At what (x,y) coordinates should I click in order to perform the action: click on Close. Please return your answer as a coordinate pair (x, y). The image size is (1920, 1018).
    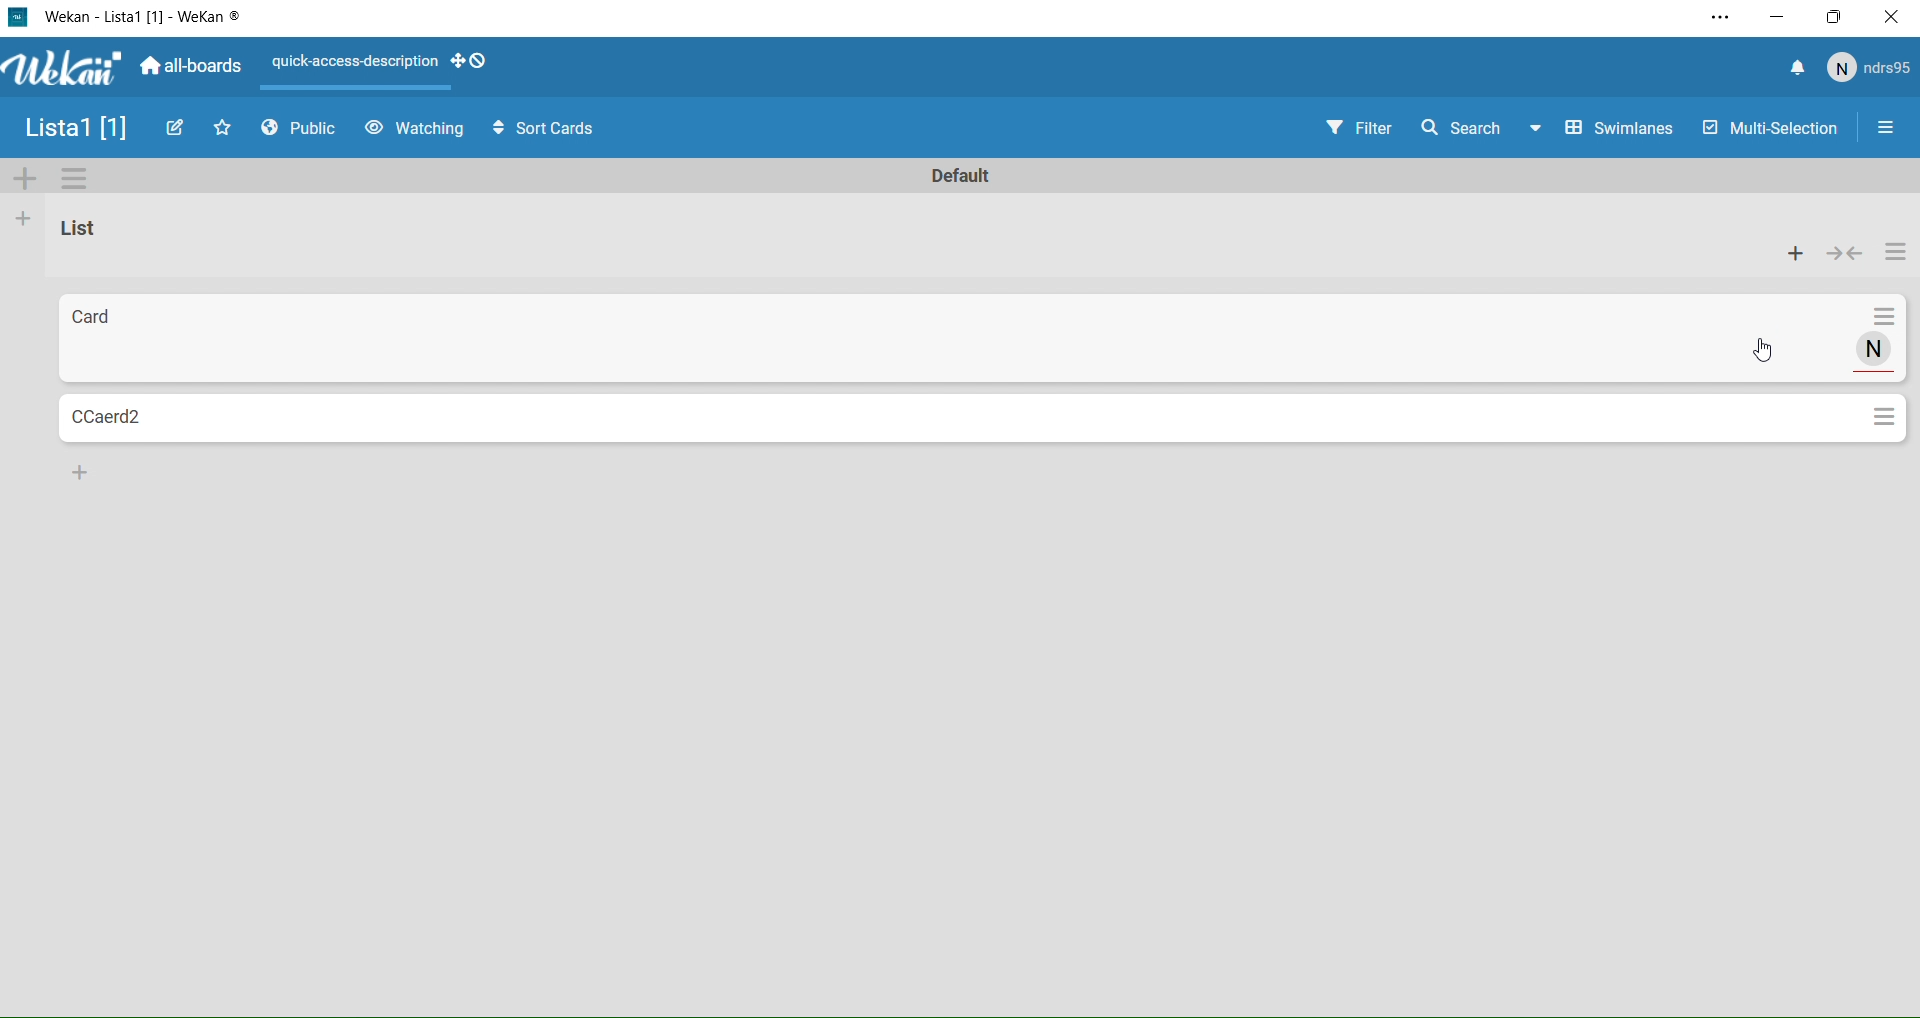
    Looking at the image, I should click on (1892, 20).